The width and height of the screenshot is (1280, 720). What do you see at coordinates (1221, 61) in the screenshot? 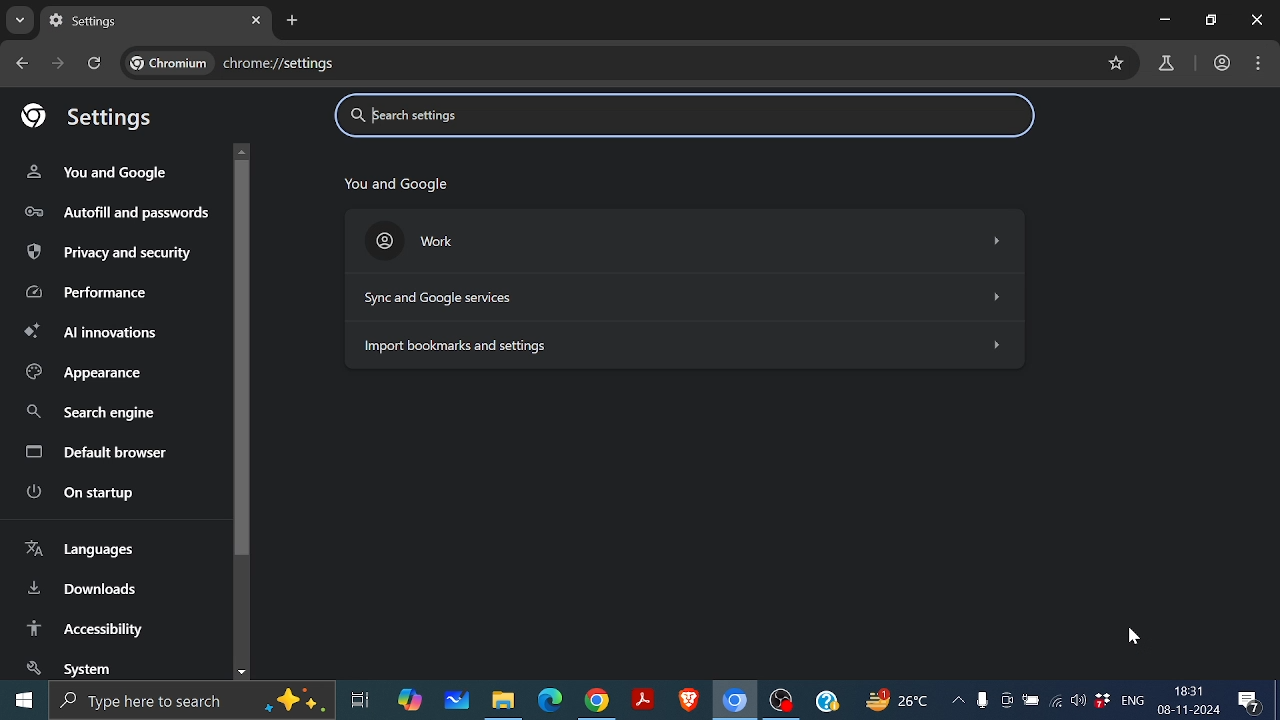
I see `work` at bounding box center [1221, 61].